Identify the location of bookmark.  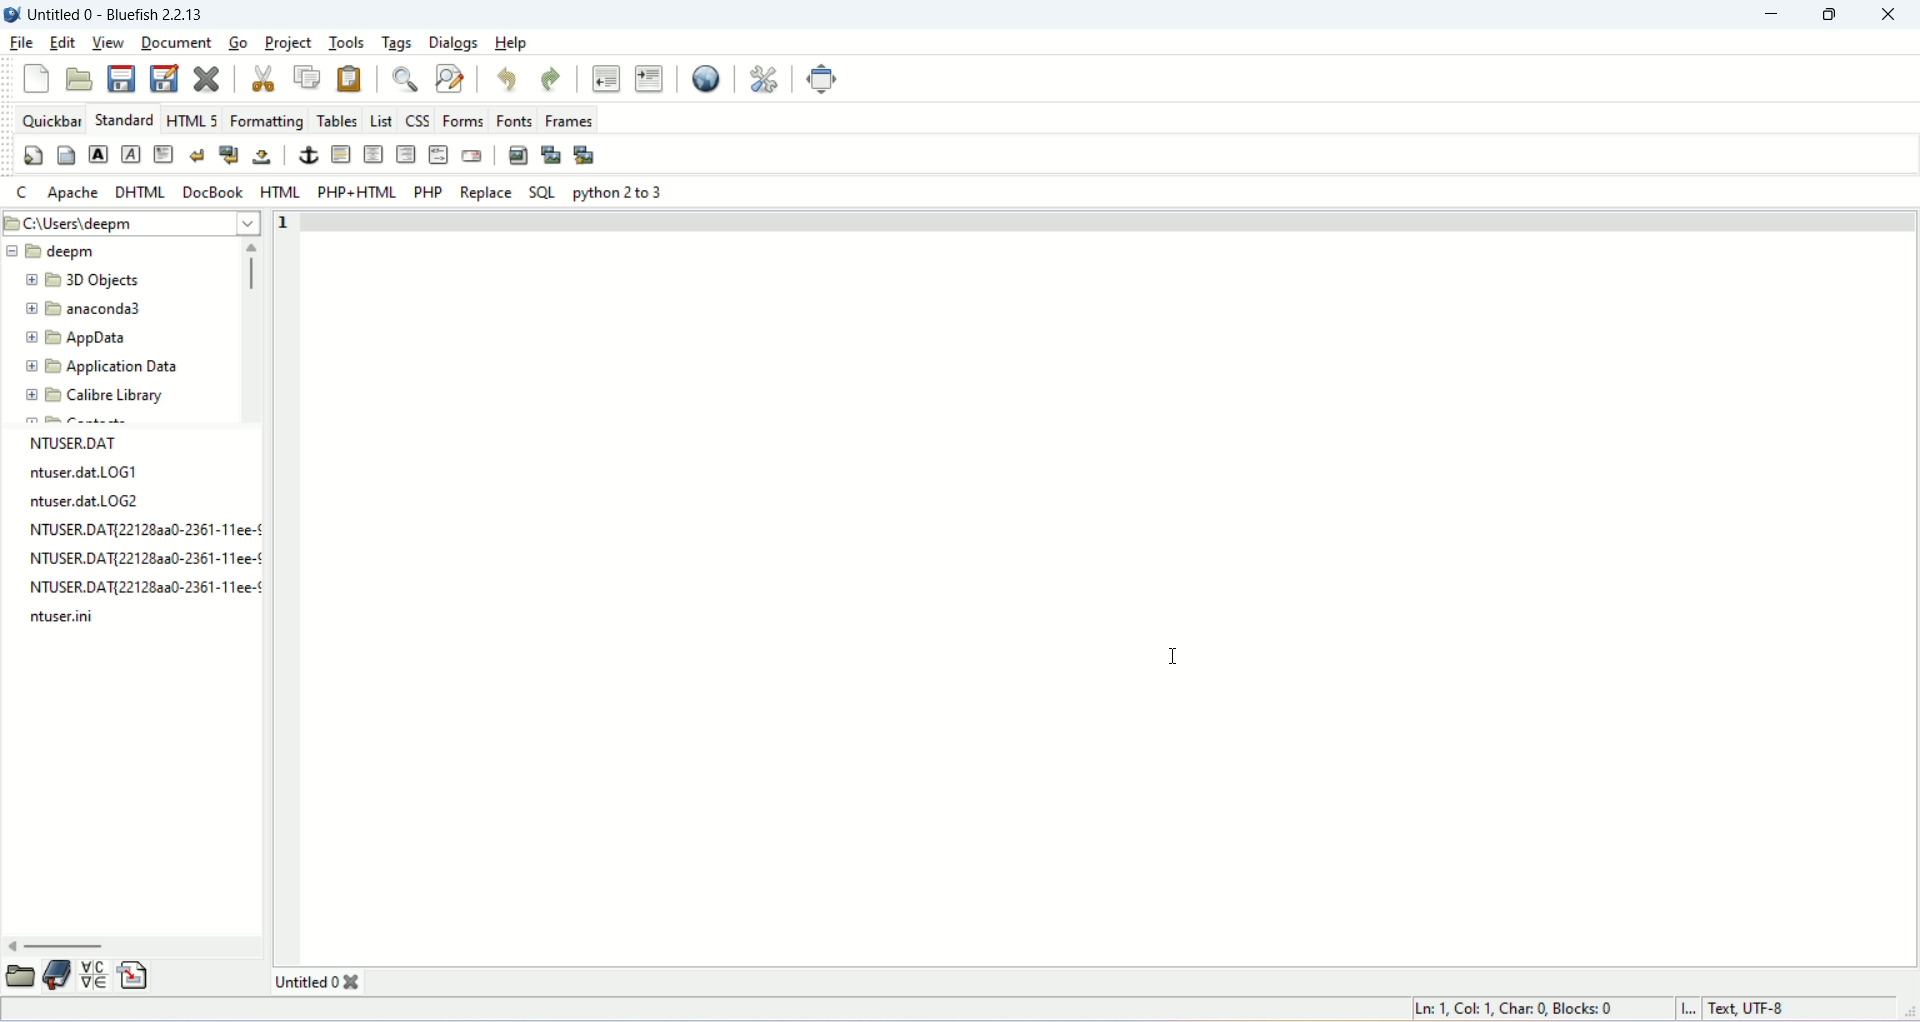
(56, 977).